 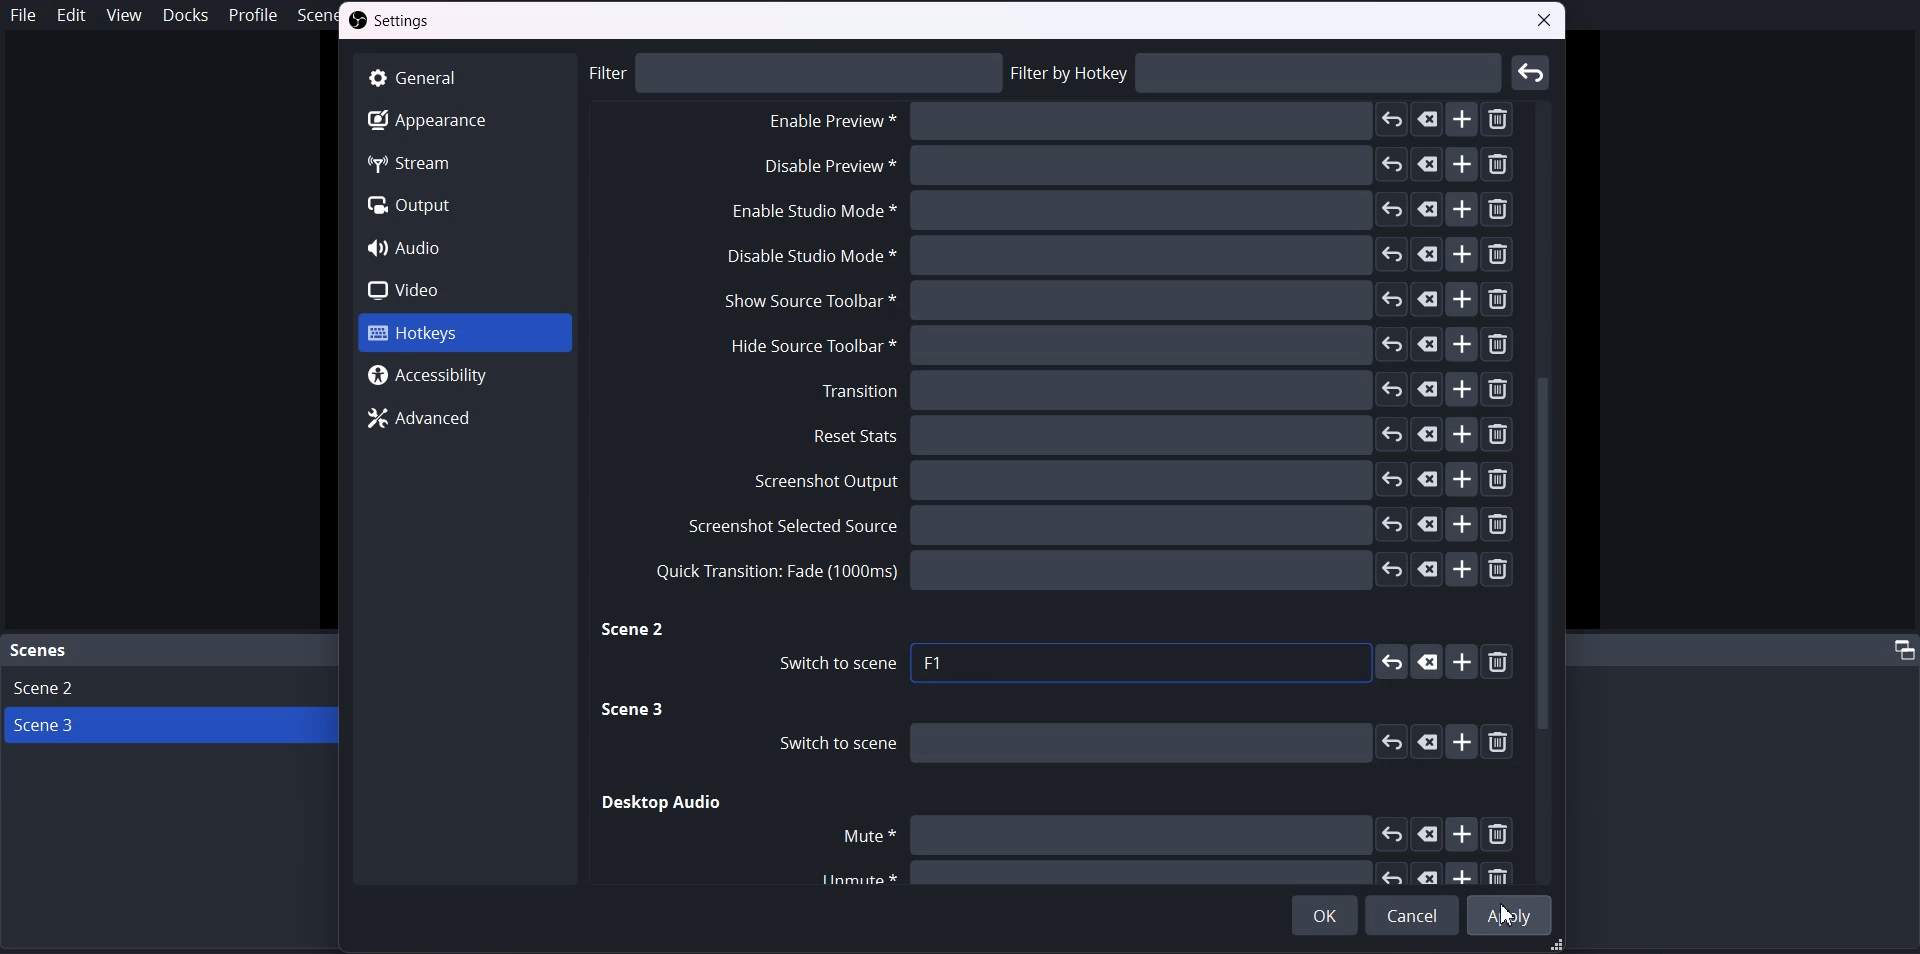 What do you see at coordinates (1096, 524) in the screenshot?
I see `Screenshot selected source` at bounding box center [1096, 524].